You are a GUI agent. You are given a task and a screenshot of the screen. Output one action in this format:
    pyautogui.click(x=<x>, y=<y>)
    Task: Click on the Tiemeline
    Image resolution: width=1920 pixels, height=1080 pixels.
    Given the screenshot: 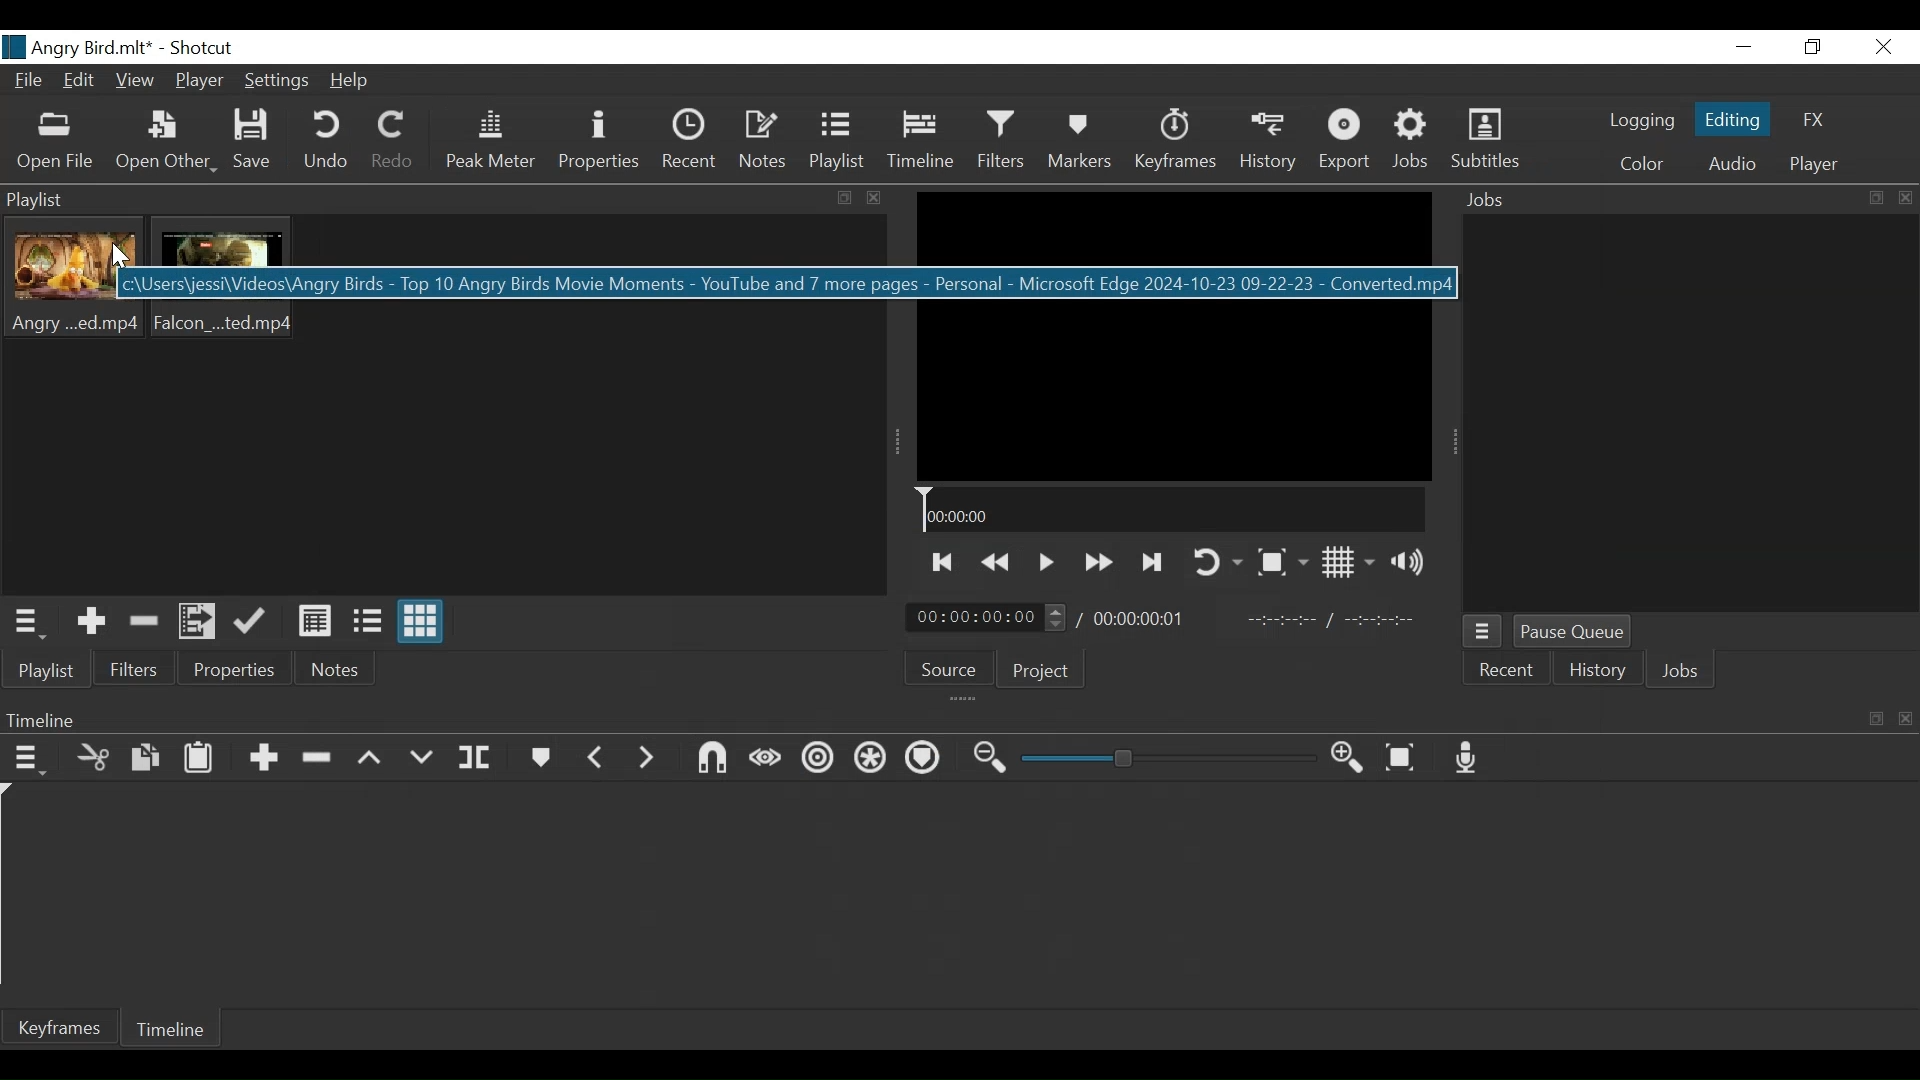 What is the action you would take?
    pyautogui.click(x=925, y=143)
    